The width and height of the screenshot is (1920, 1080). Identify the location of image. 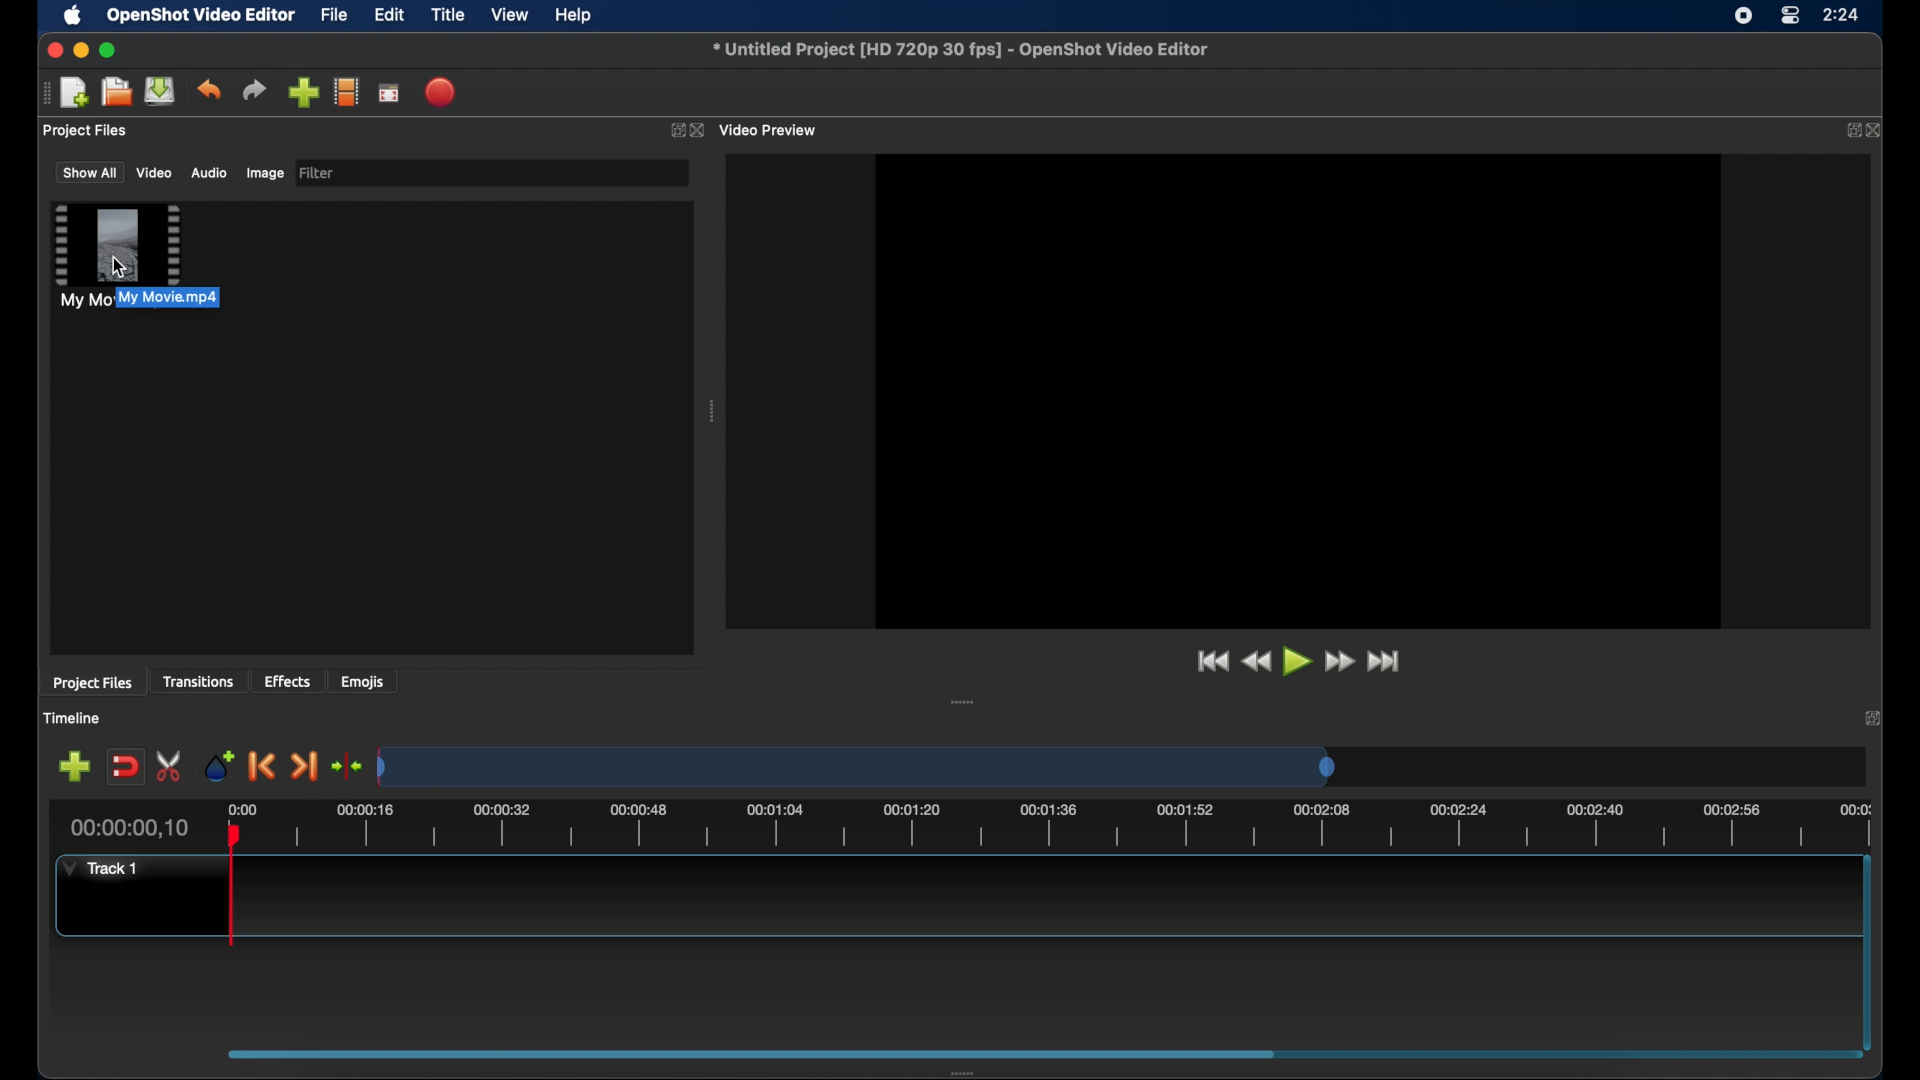
(264, 173).